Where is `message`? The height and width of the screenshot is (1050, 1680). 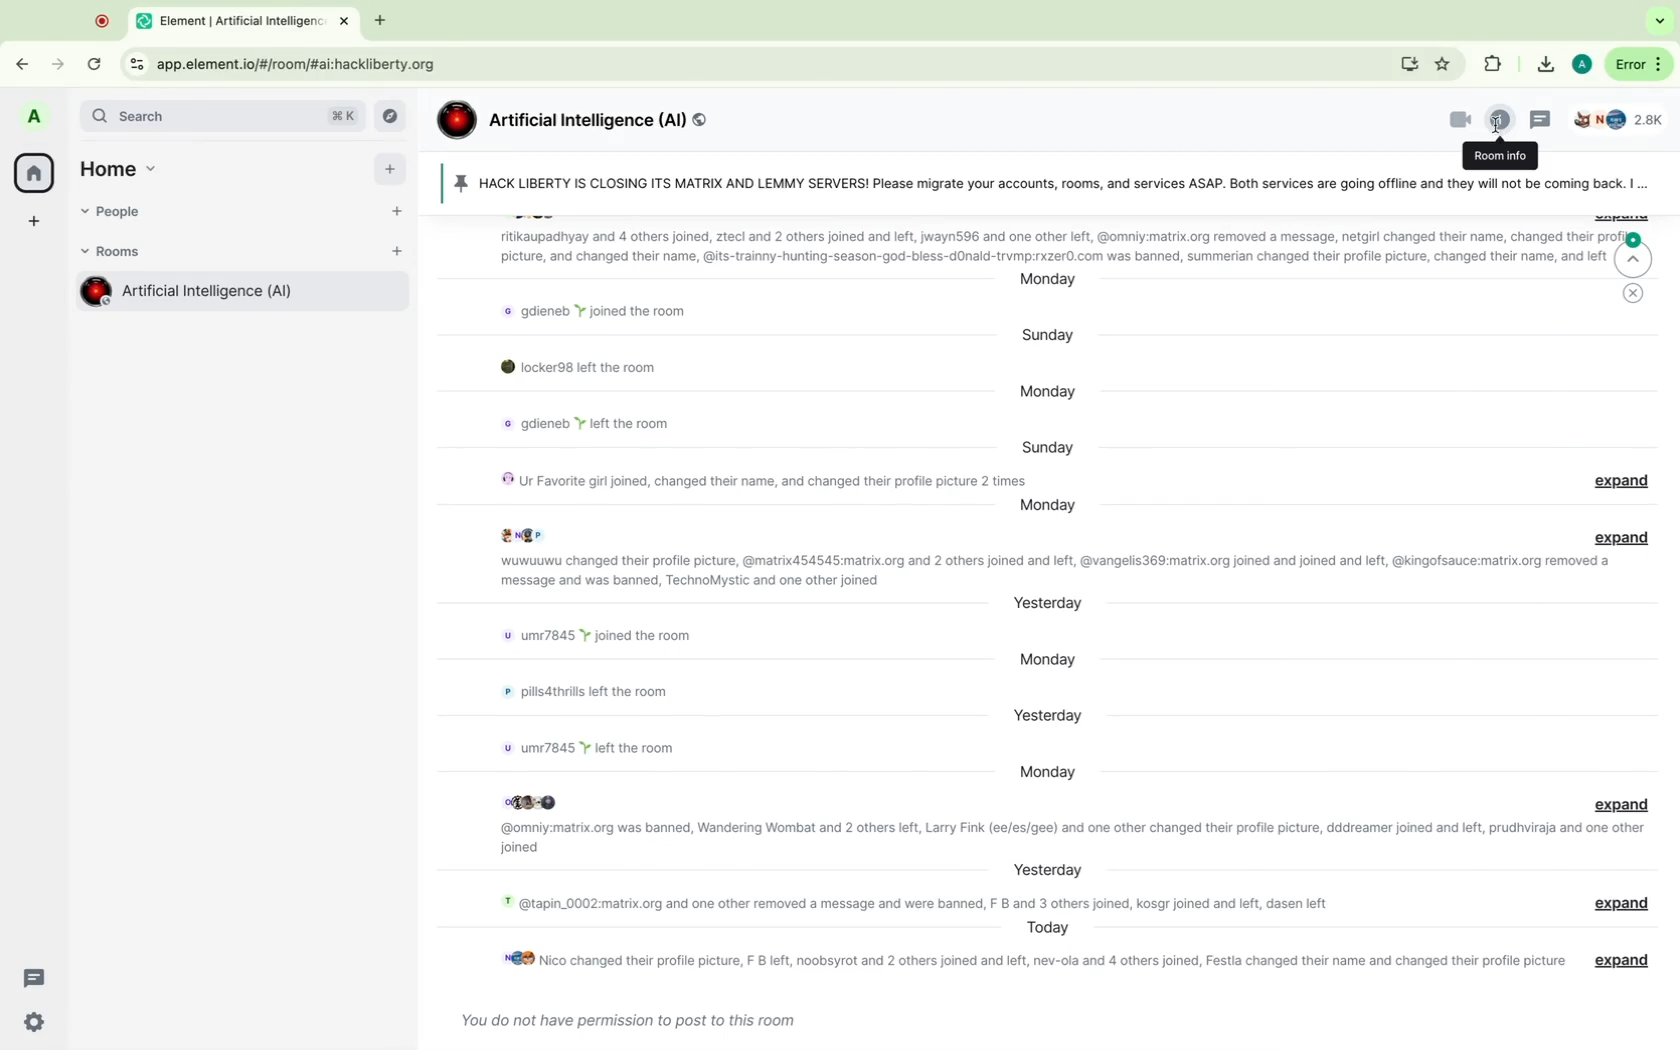 message is located at coordinates (1069, 837).